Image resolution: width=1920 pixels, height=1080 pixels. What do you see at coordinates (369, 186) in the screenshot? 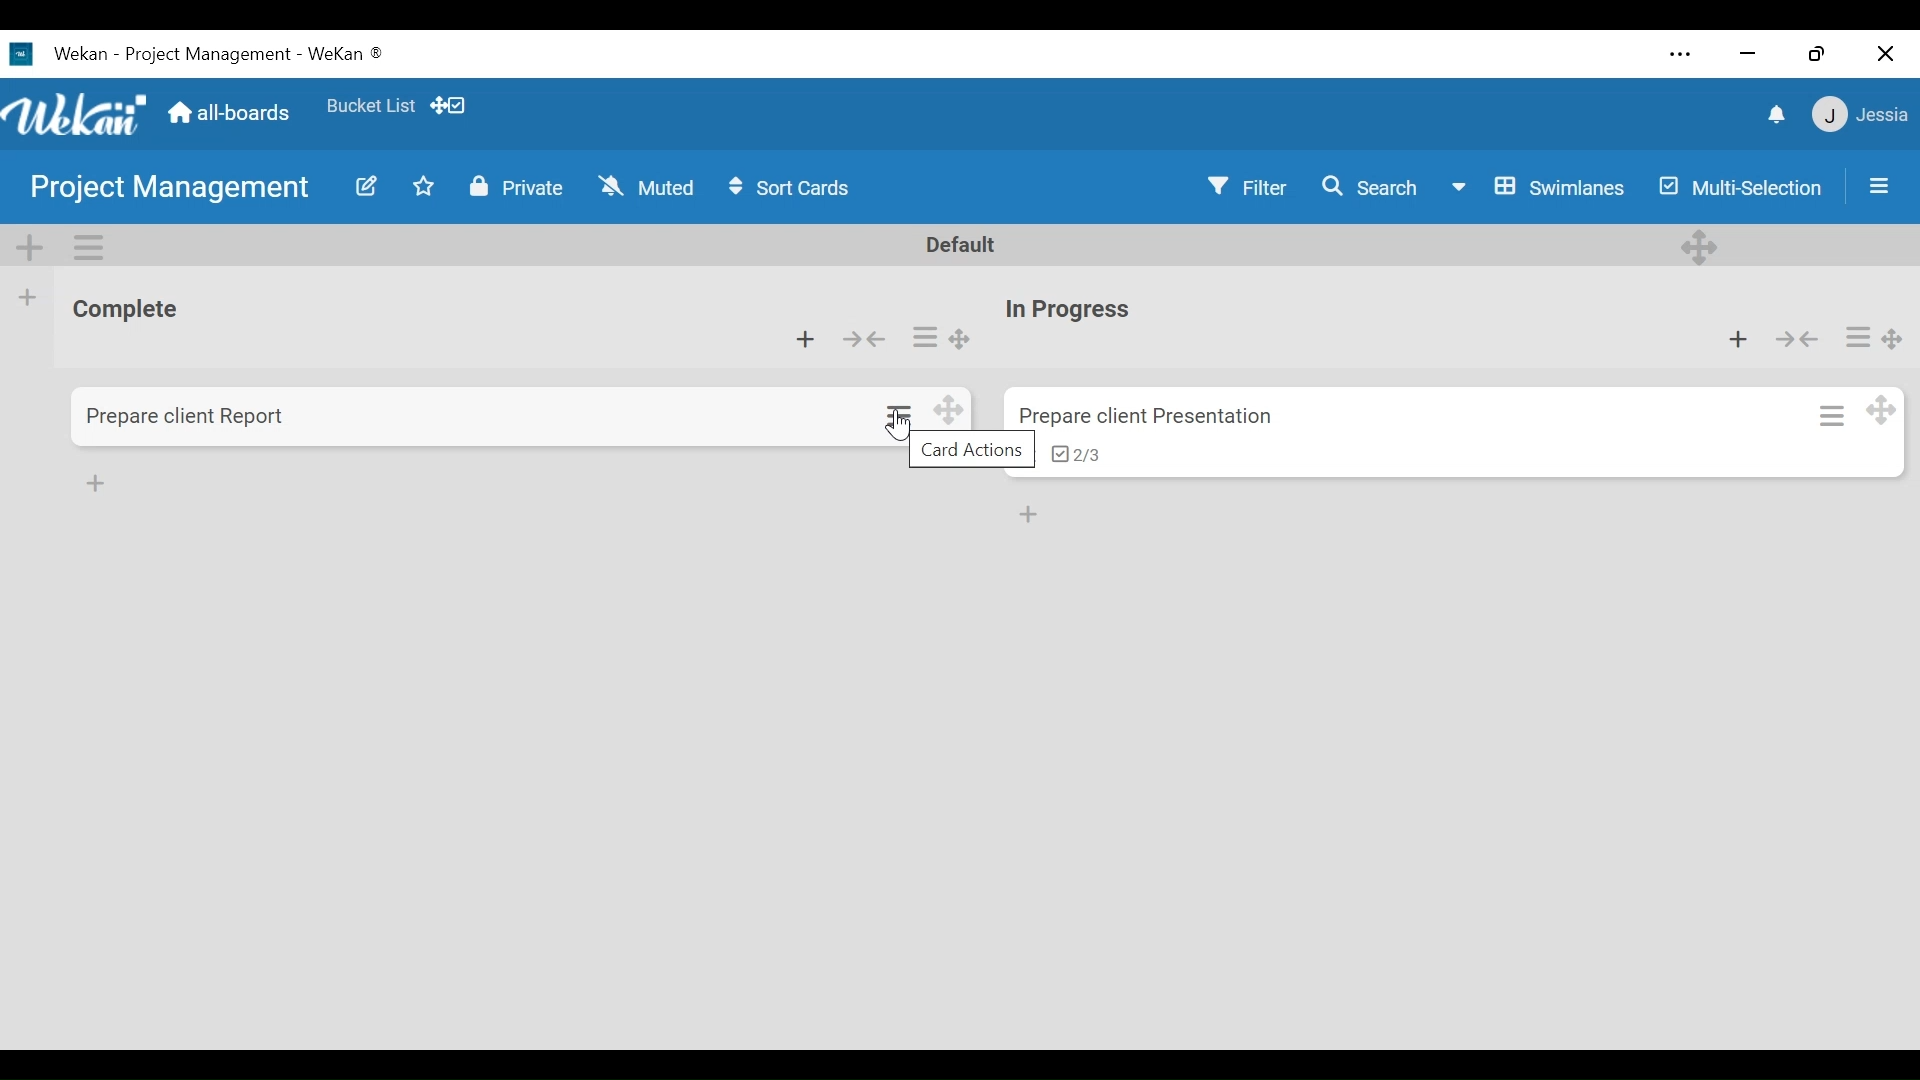
I see `Edit` at bounding box center [369, 186].